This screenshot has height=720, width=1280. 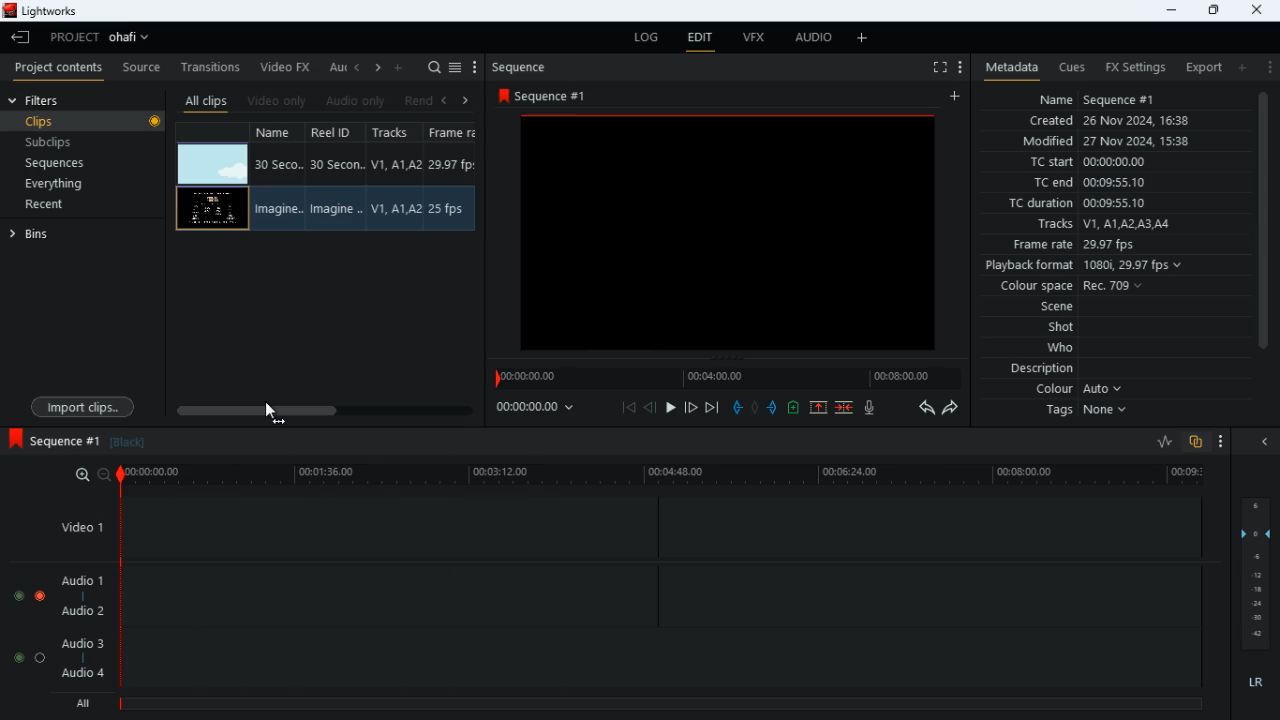 What do you see at coordinates (730, 380) in the screenshot?
I see `timeline` at bounding box center [730, 380].